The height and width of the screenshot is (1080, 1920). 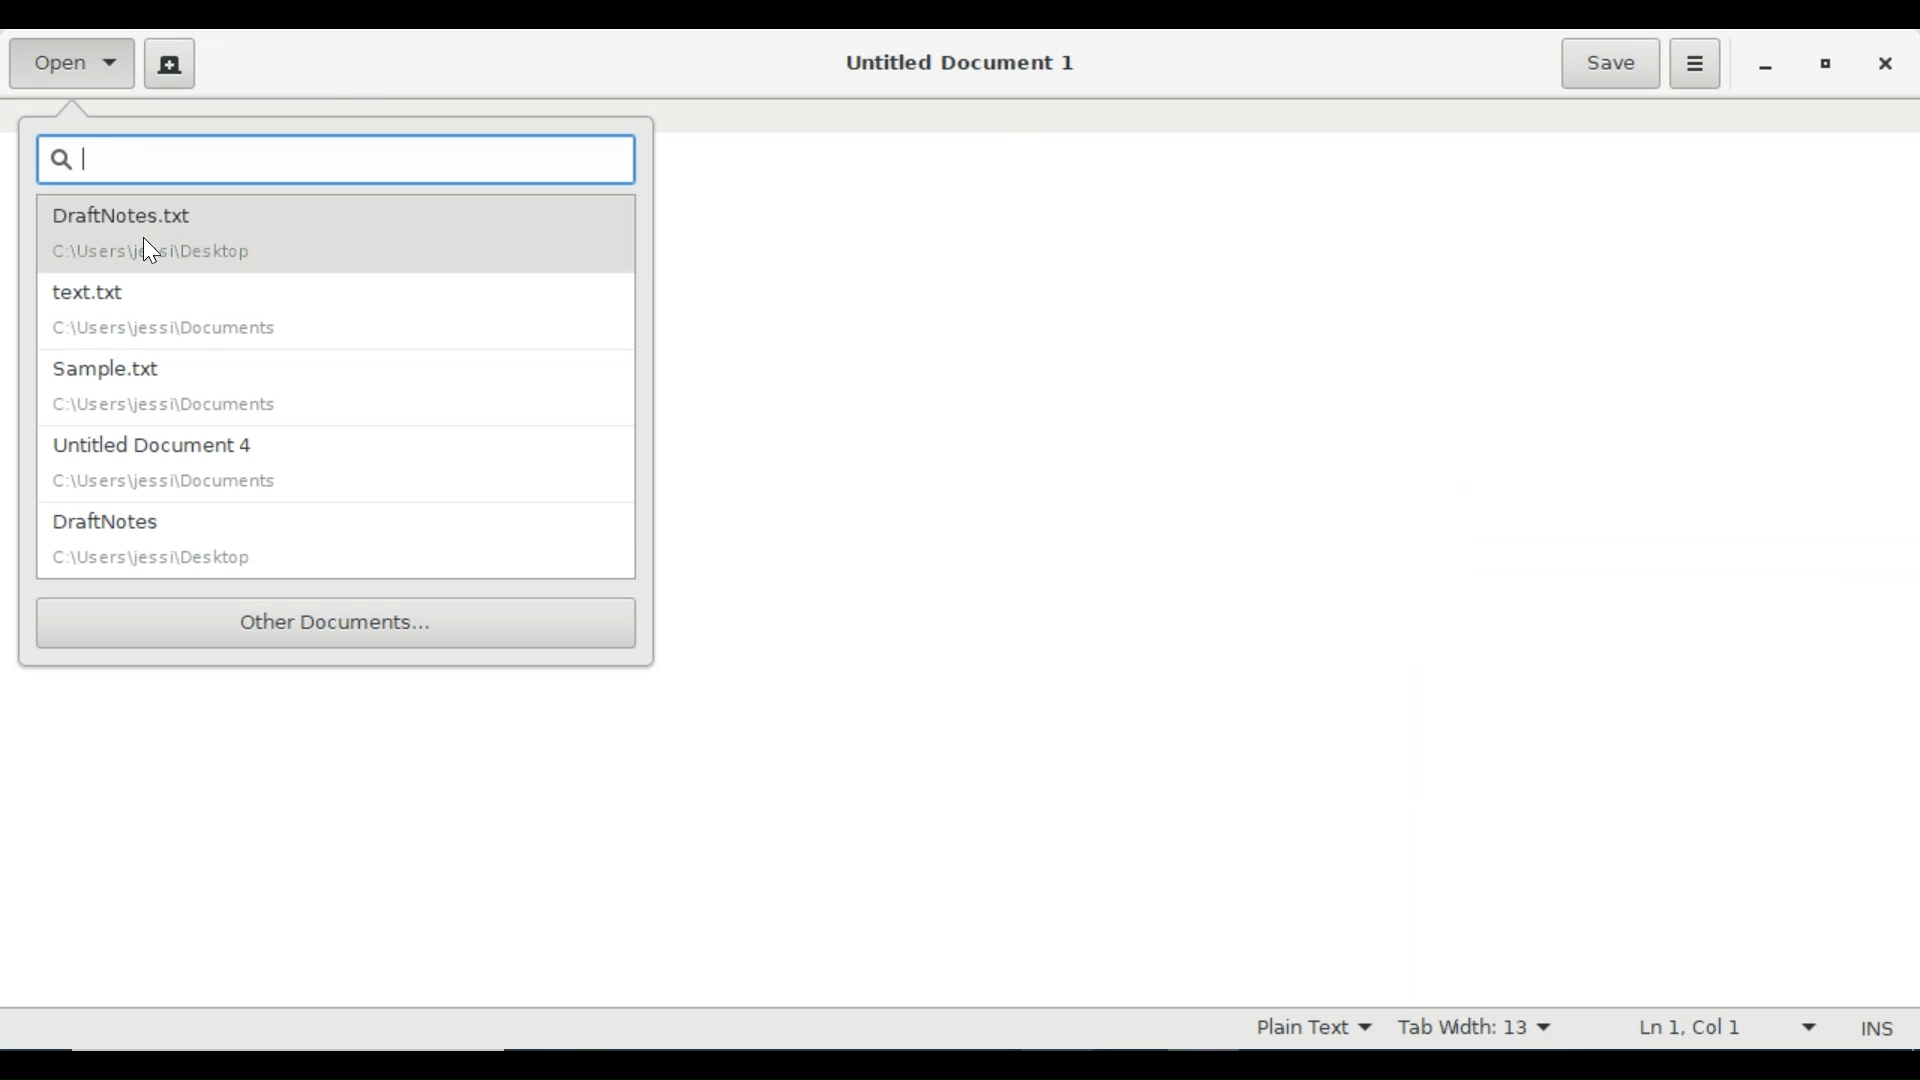 What do you see at coordinates (149, 249) in the screenshot?
I see `Cursor on DraftNotes` at bounding box center [149, 249].